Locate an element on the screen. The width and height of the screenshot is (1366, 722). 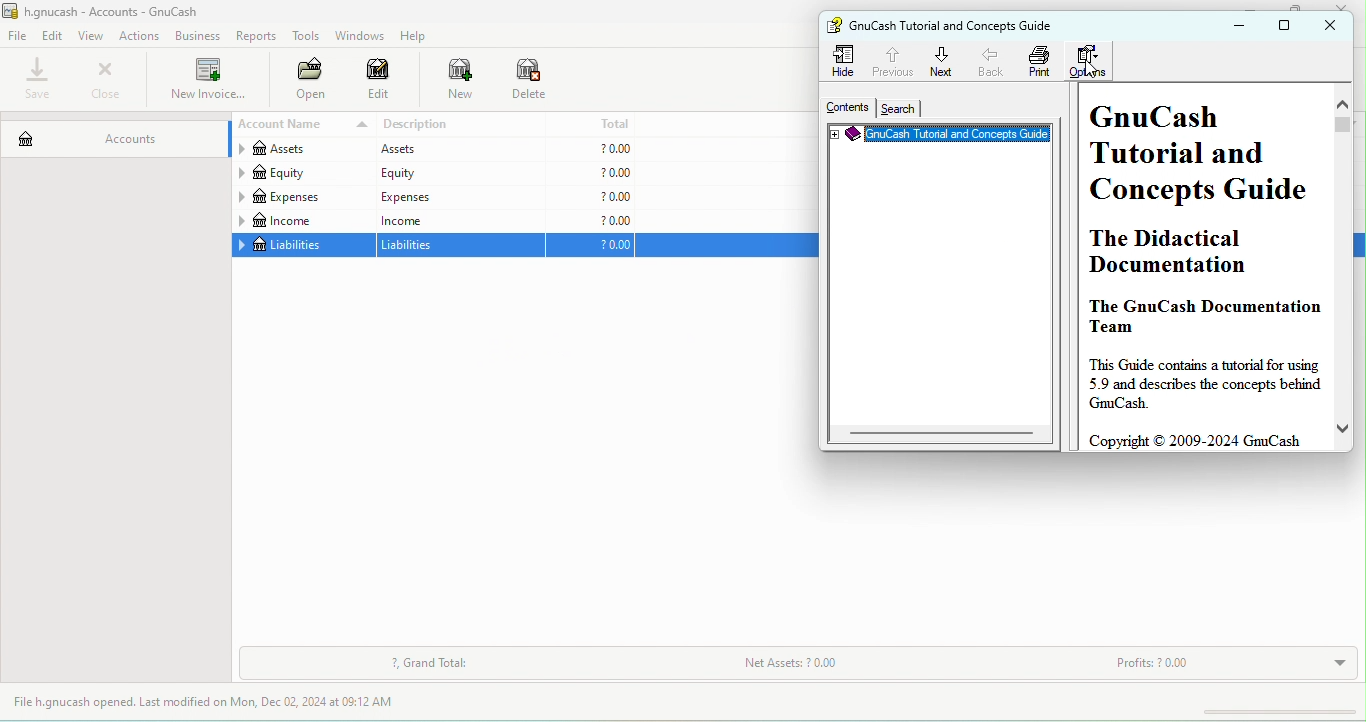
equity is located at coordinates (458, 173).